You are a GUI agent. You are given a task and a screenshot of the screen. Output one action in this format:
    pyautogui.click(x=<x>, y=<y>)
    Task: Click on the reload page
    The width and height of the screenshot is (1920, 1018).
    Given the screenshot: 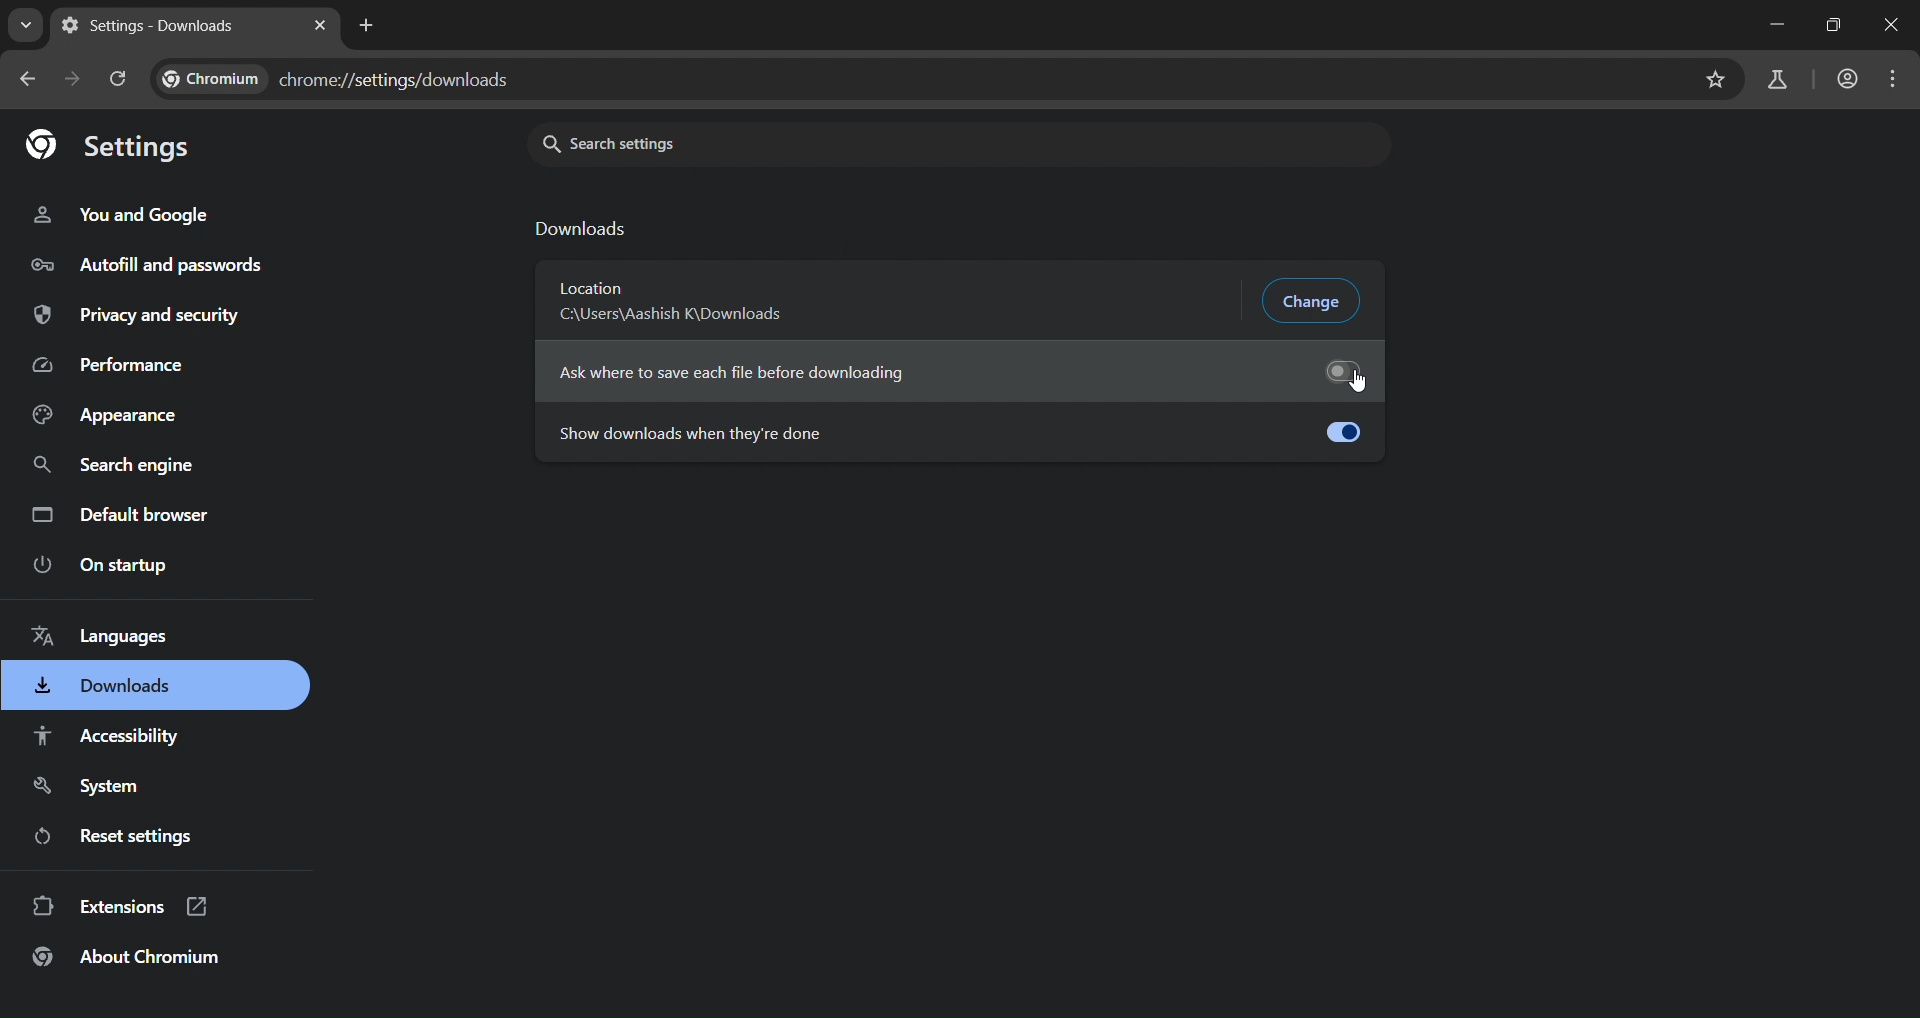 What is the action you would take?
    pyautogui.click(x=116, y=79)
    